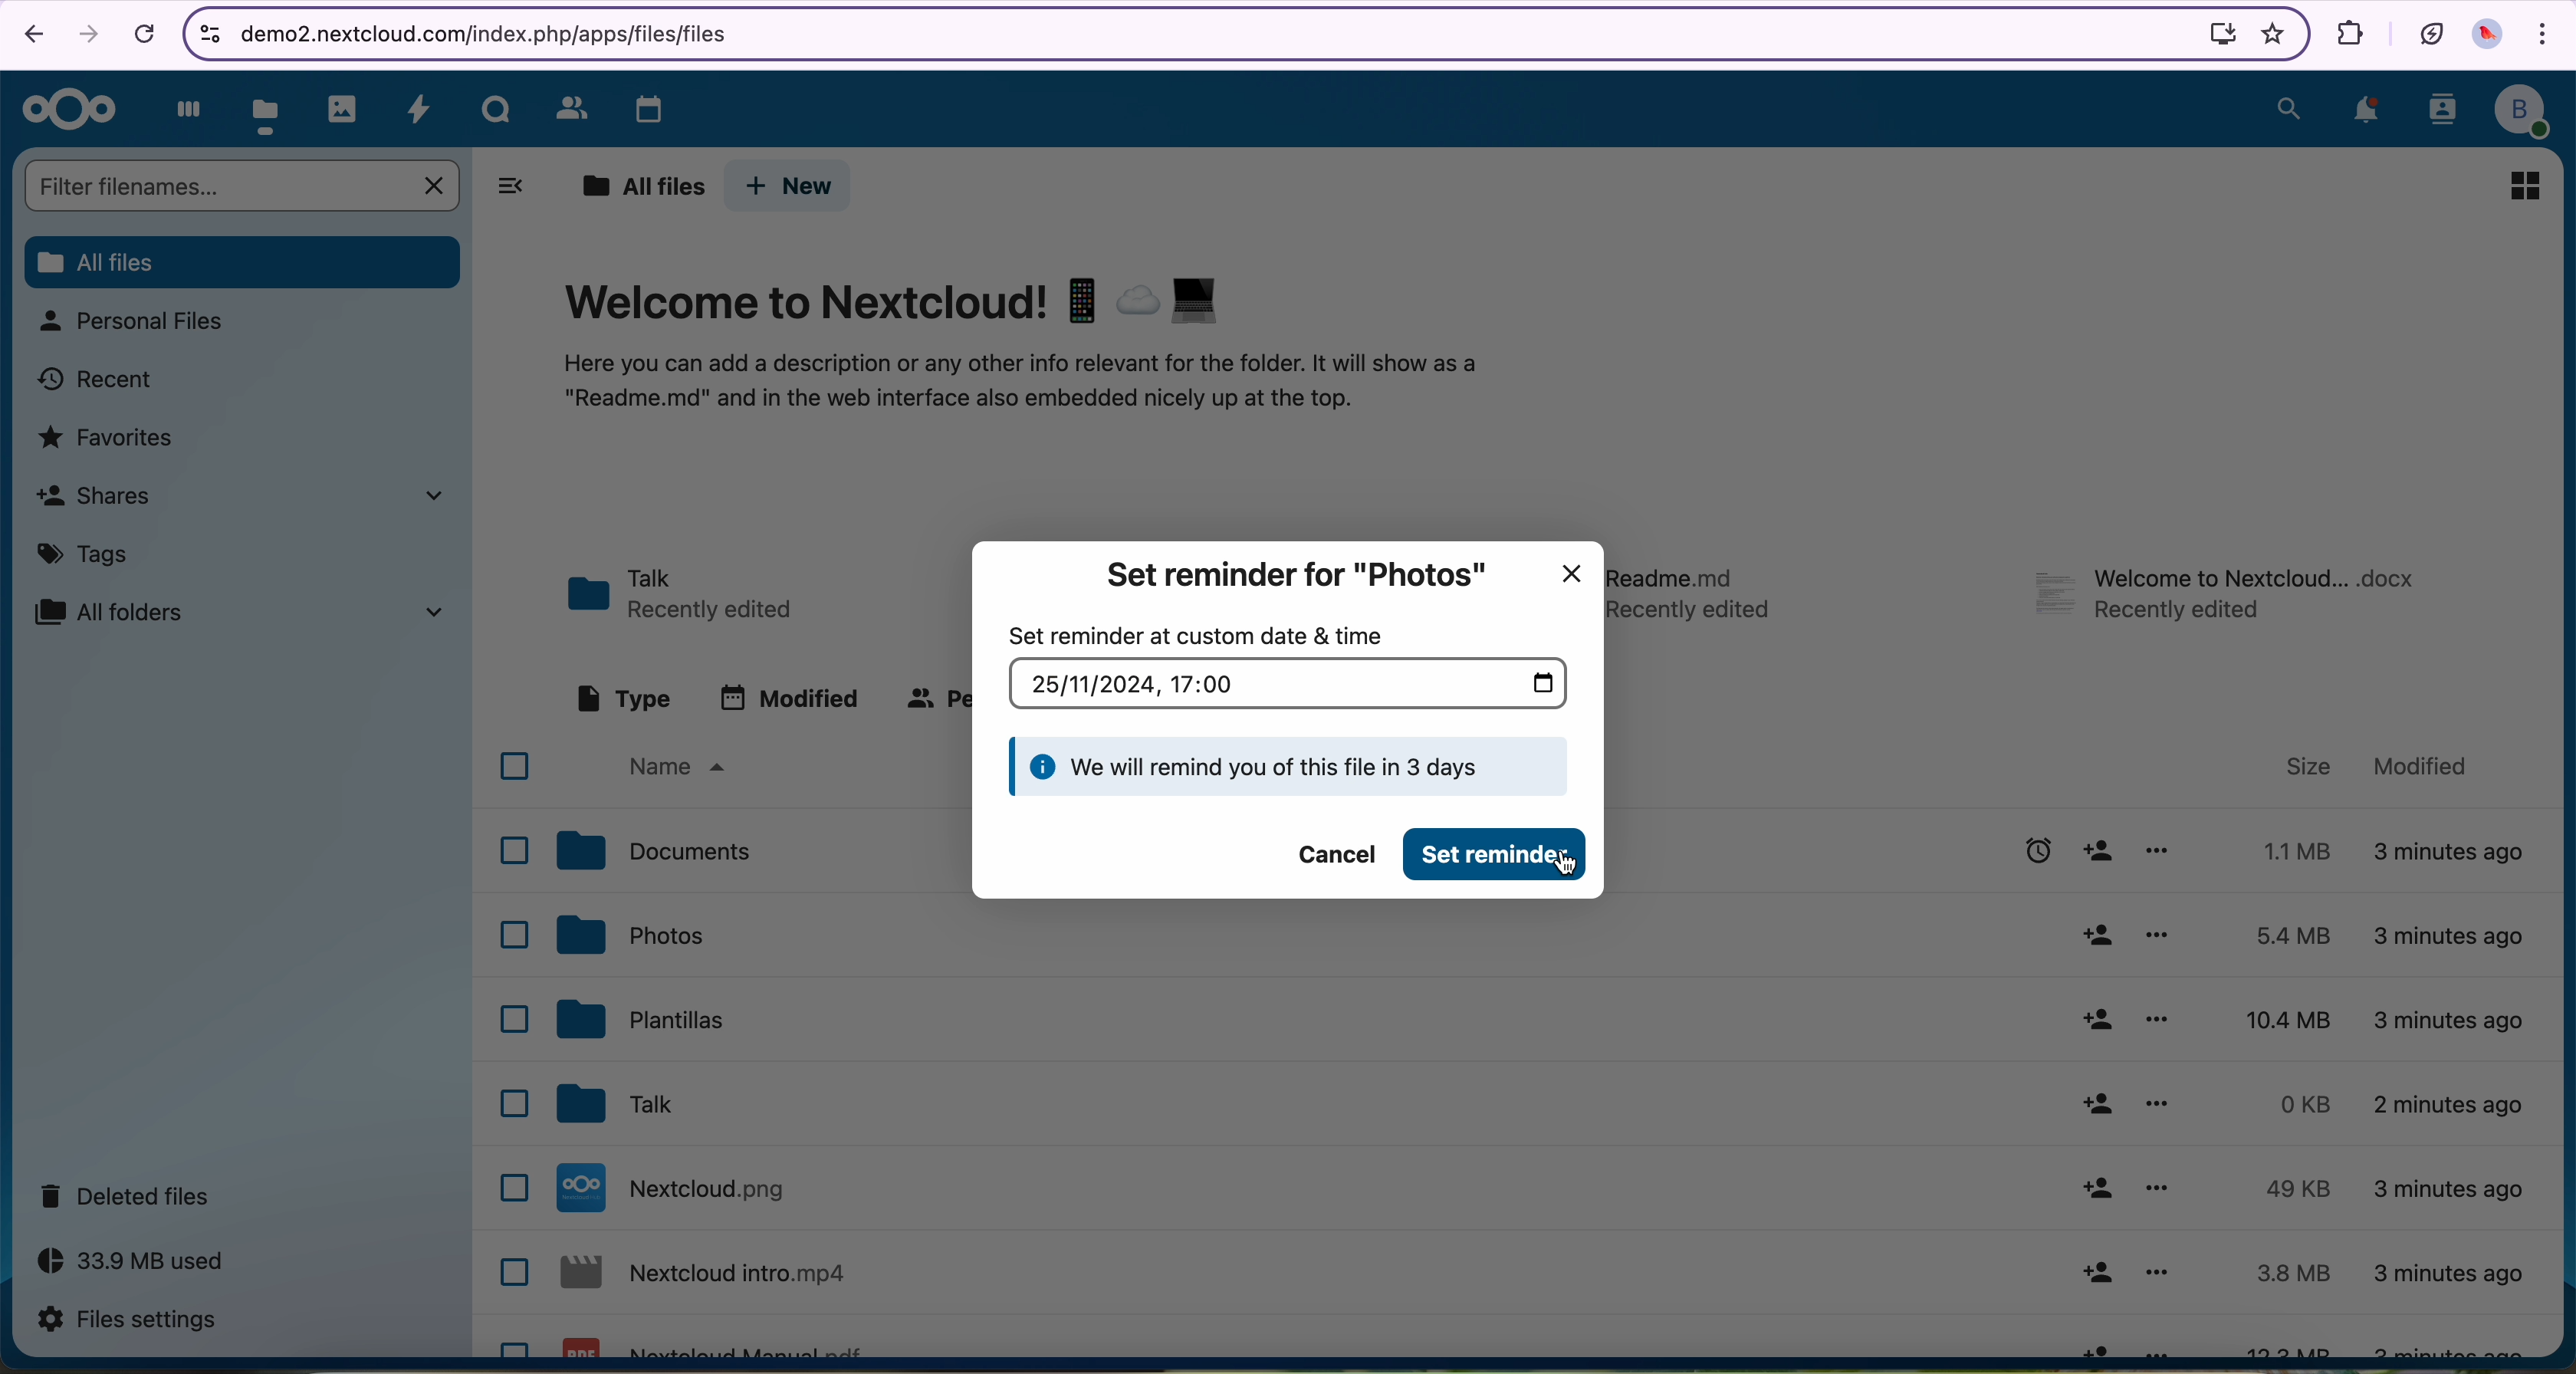 This screenshot has width=2576, height=1374. What do you see at coordinates (621, 697) in the screenshot?
I see `type` at bounding box center [621, 697].